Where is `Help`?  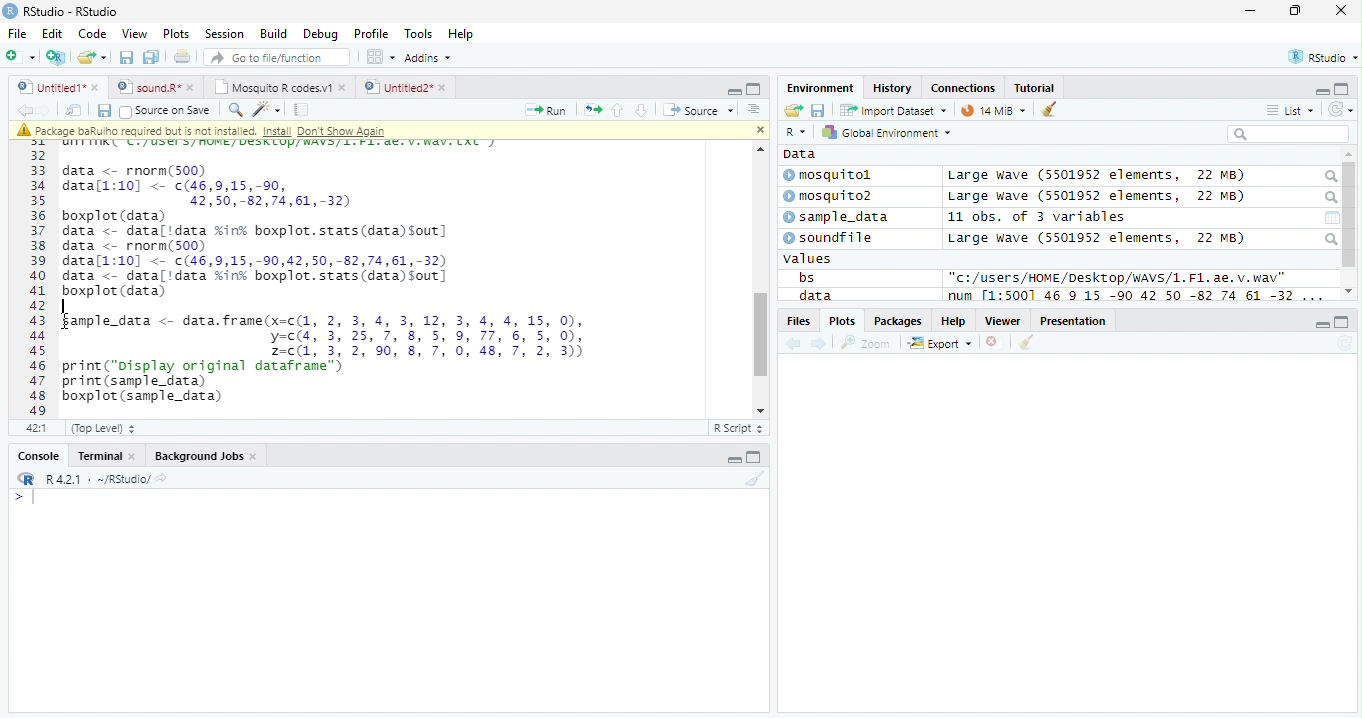 Help is located at coordinates (954, 320).